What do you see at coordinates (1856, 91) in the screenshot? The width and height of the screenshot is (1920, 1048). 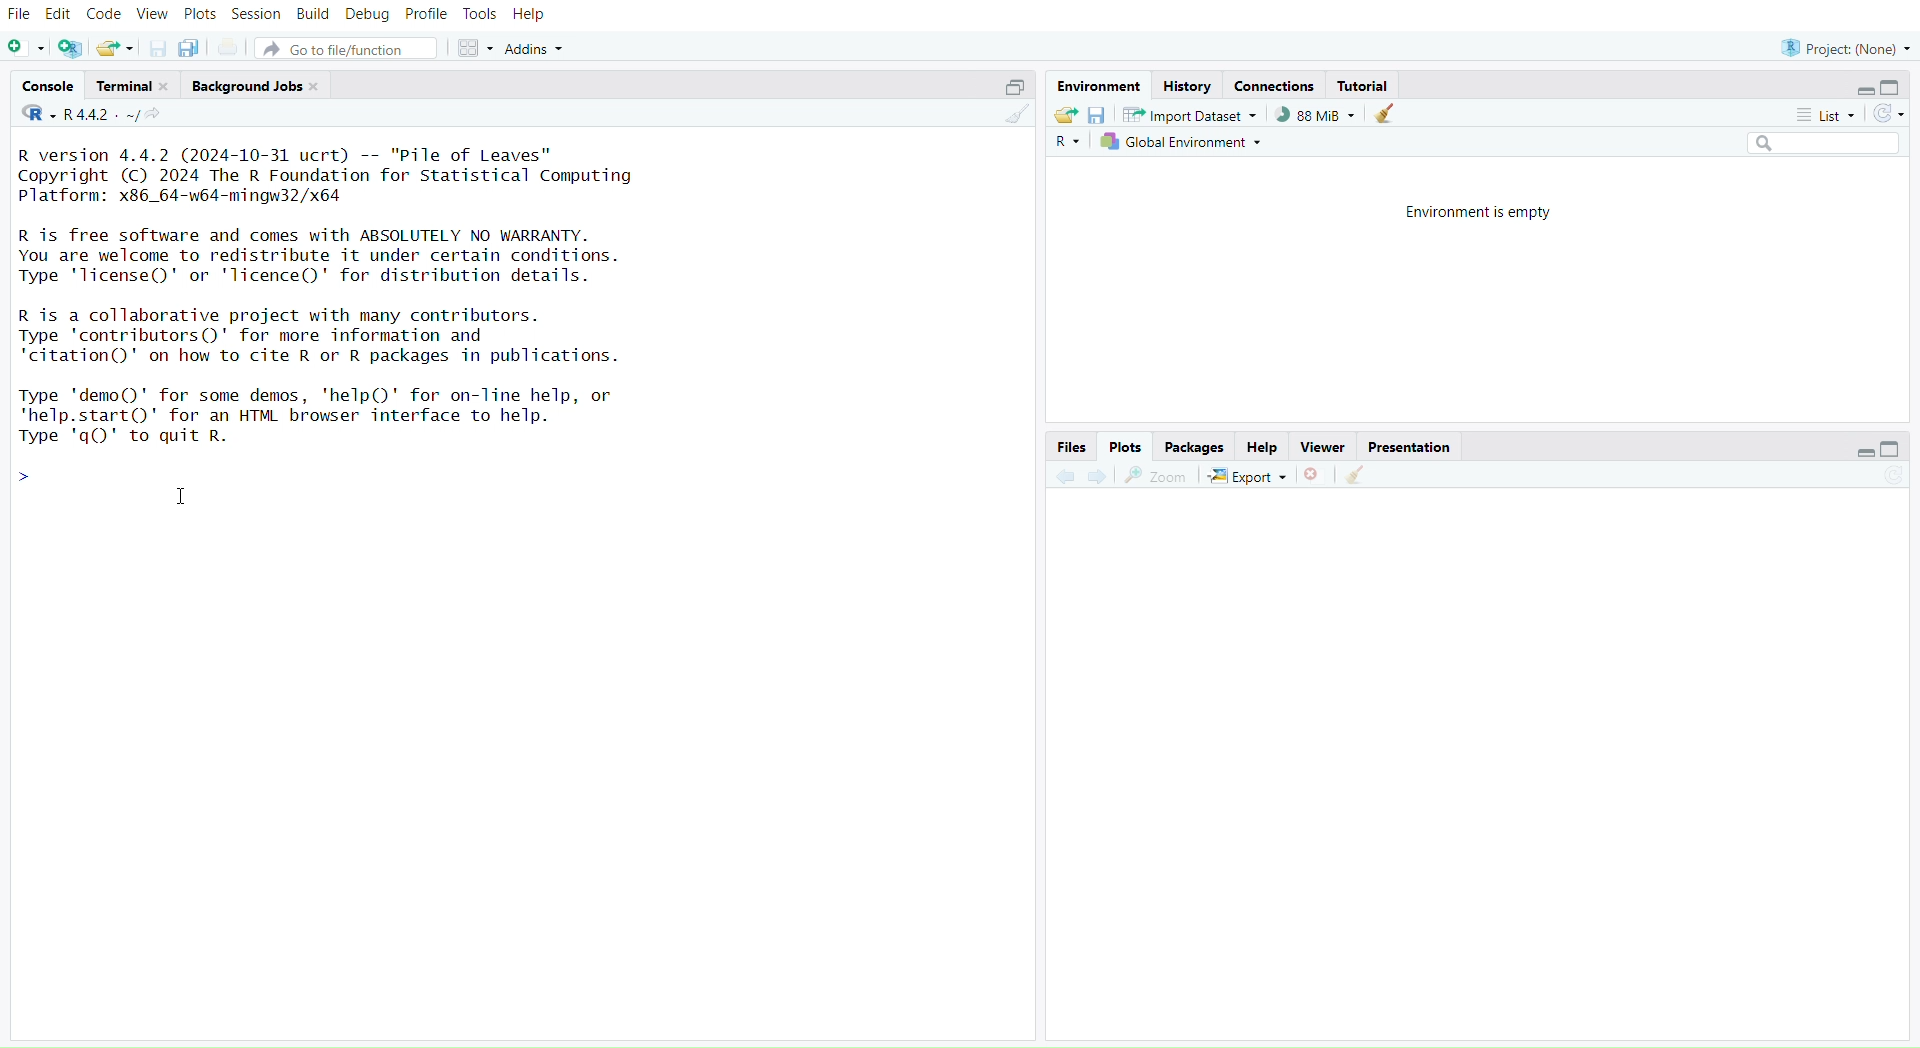 I see `expand` at bounding box center [1856, 91].